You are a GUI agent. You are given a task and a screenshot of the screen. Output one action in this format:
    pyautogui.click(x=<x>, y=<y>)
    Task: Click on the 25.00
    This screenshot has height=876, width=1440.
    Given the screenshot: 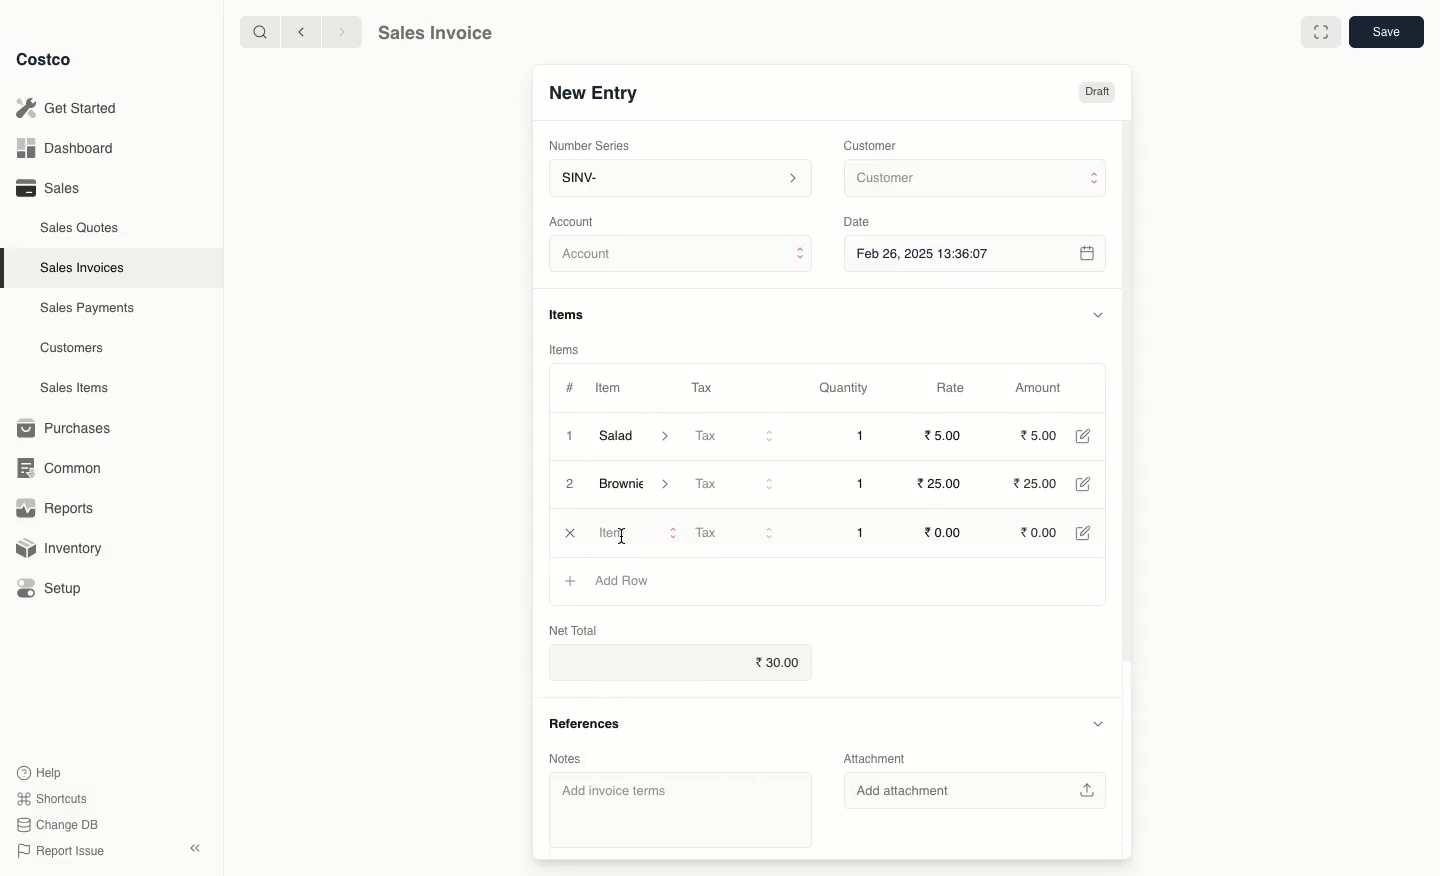 What is the action you would take?
    pyautogui.click(x=1040, y=485)
    